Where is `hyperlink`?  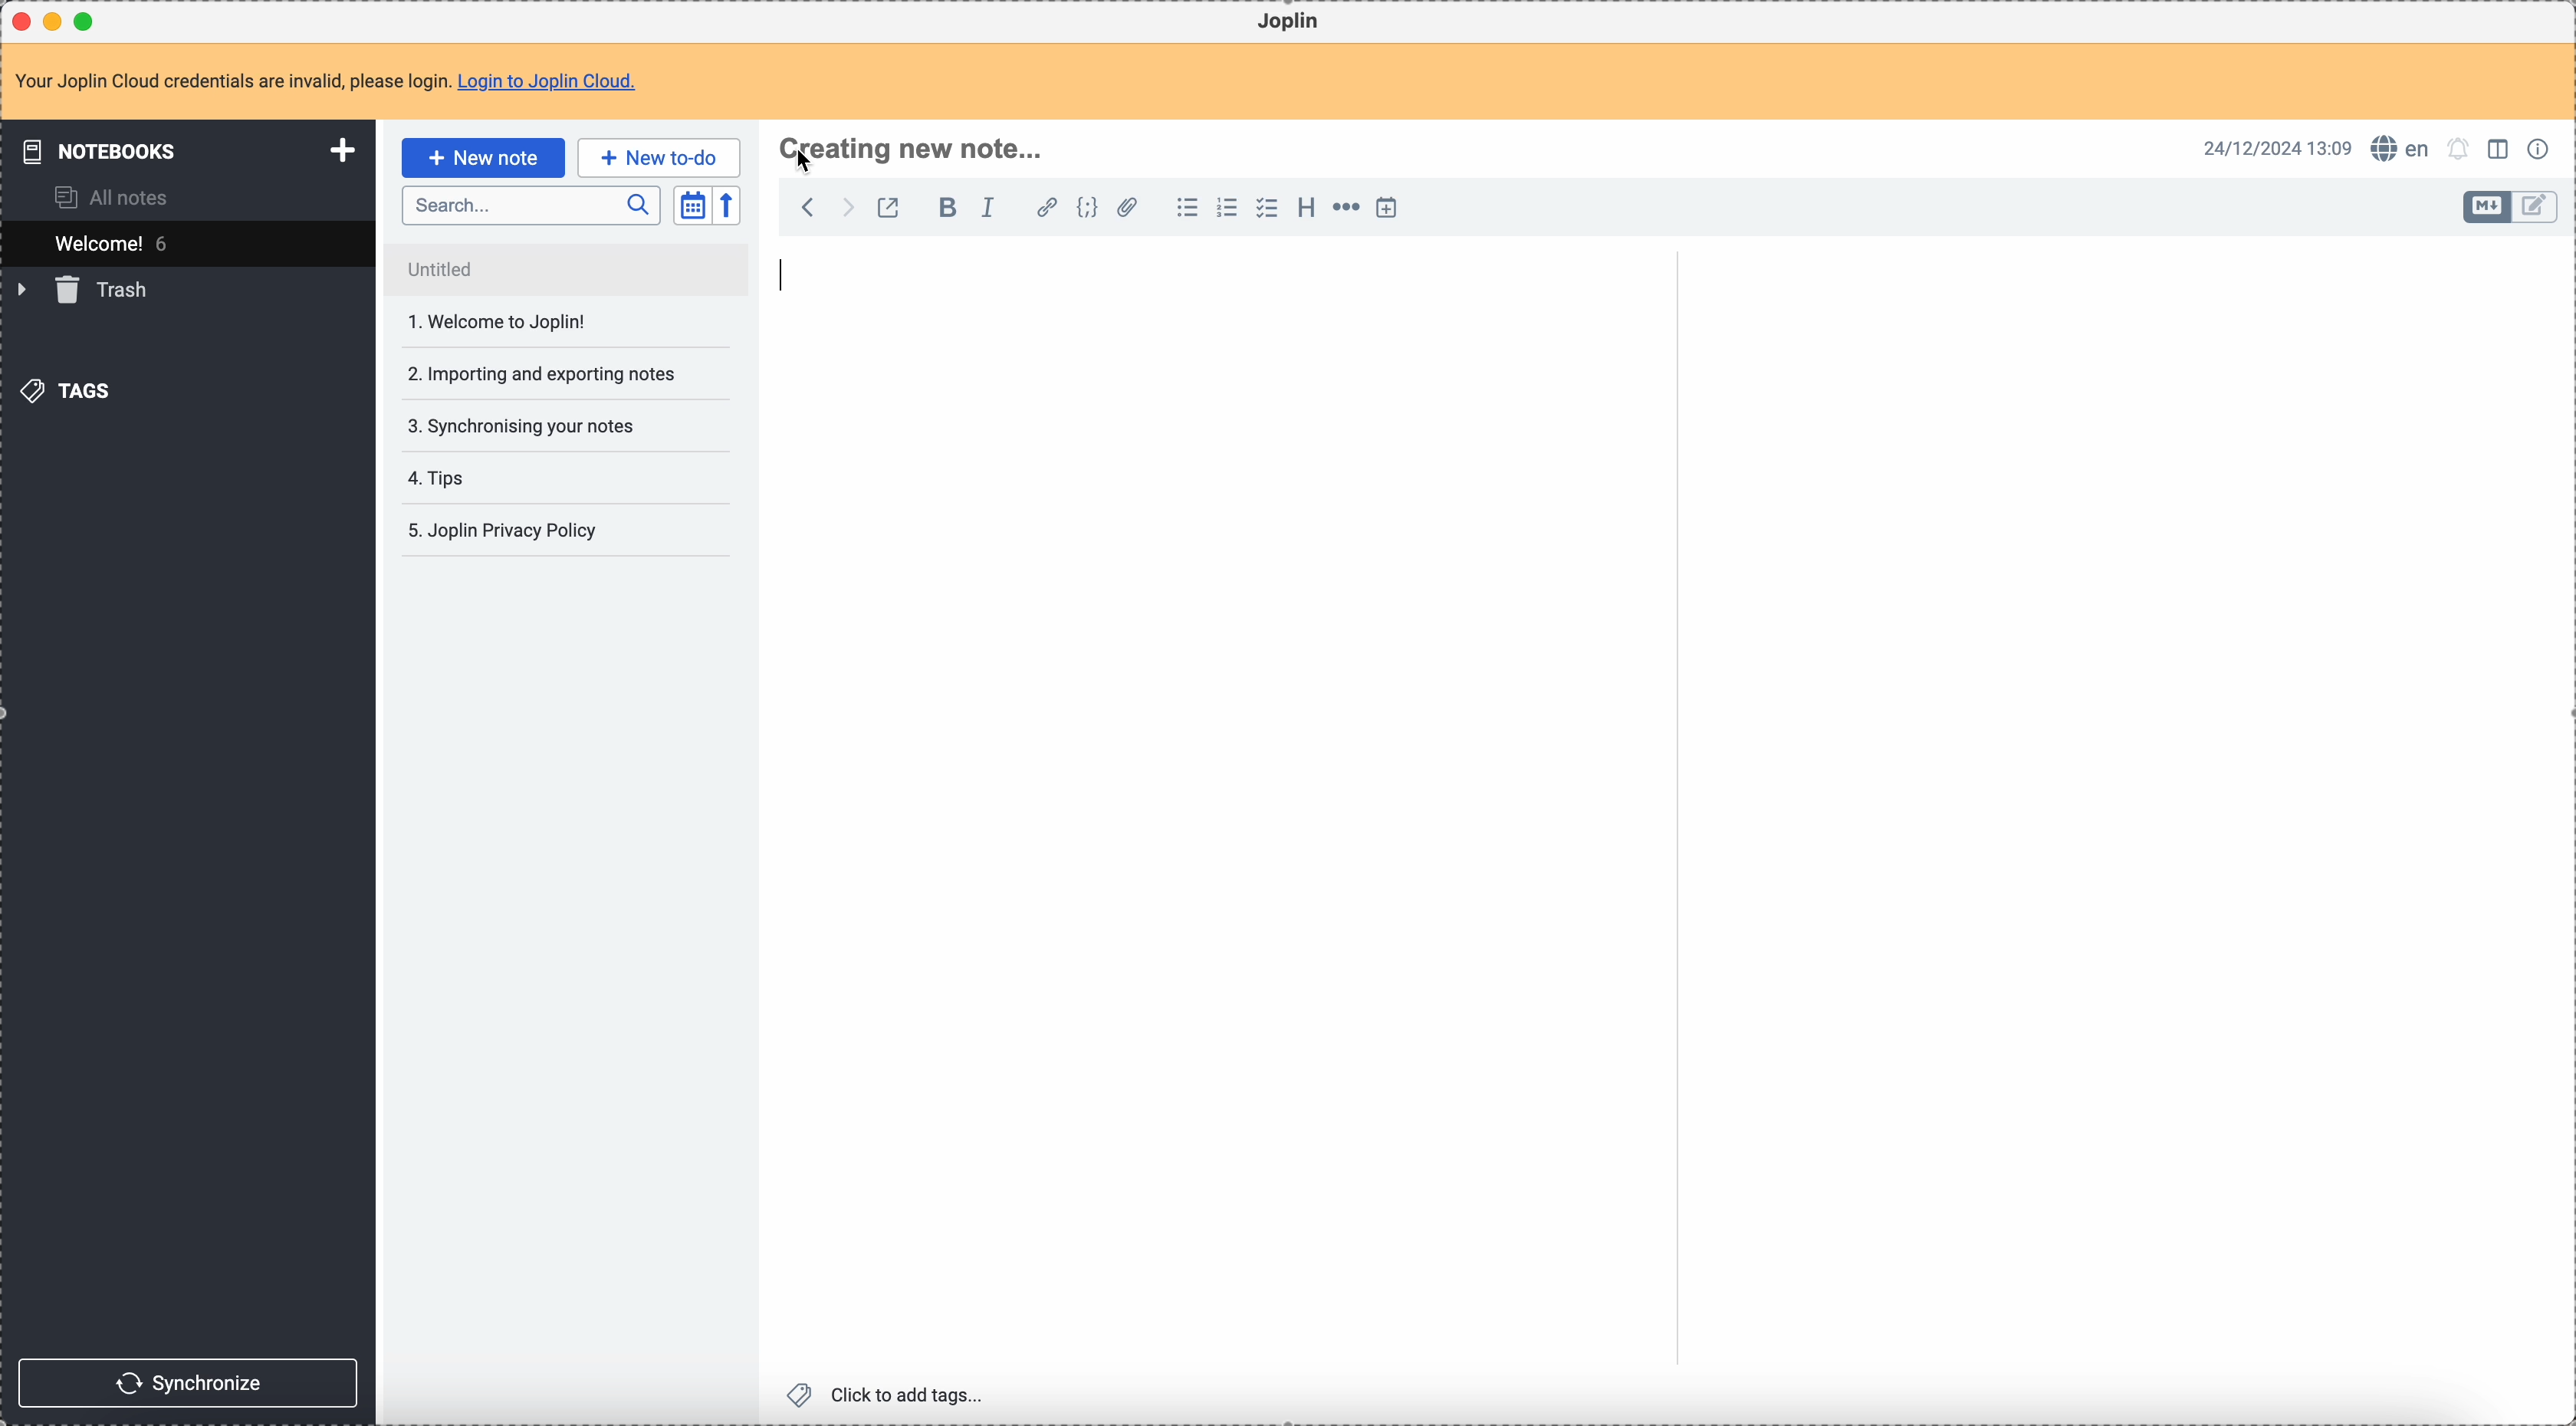 hyperlink is located at coordinates (1043, 209).